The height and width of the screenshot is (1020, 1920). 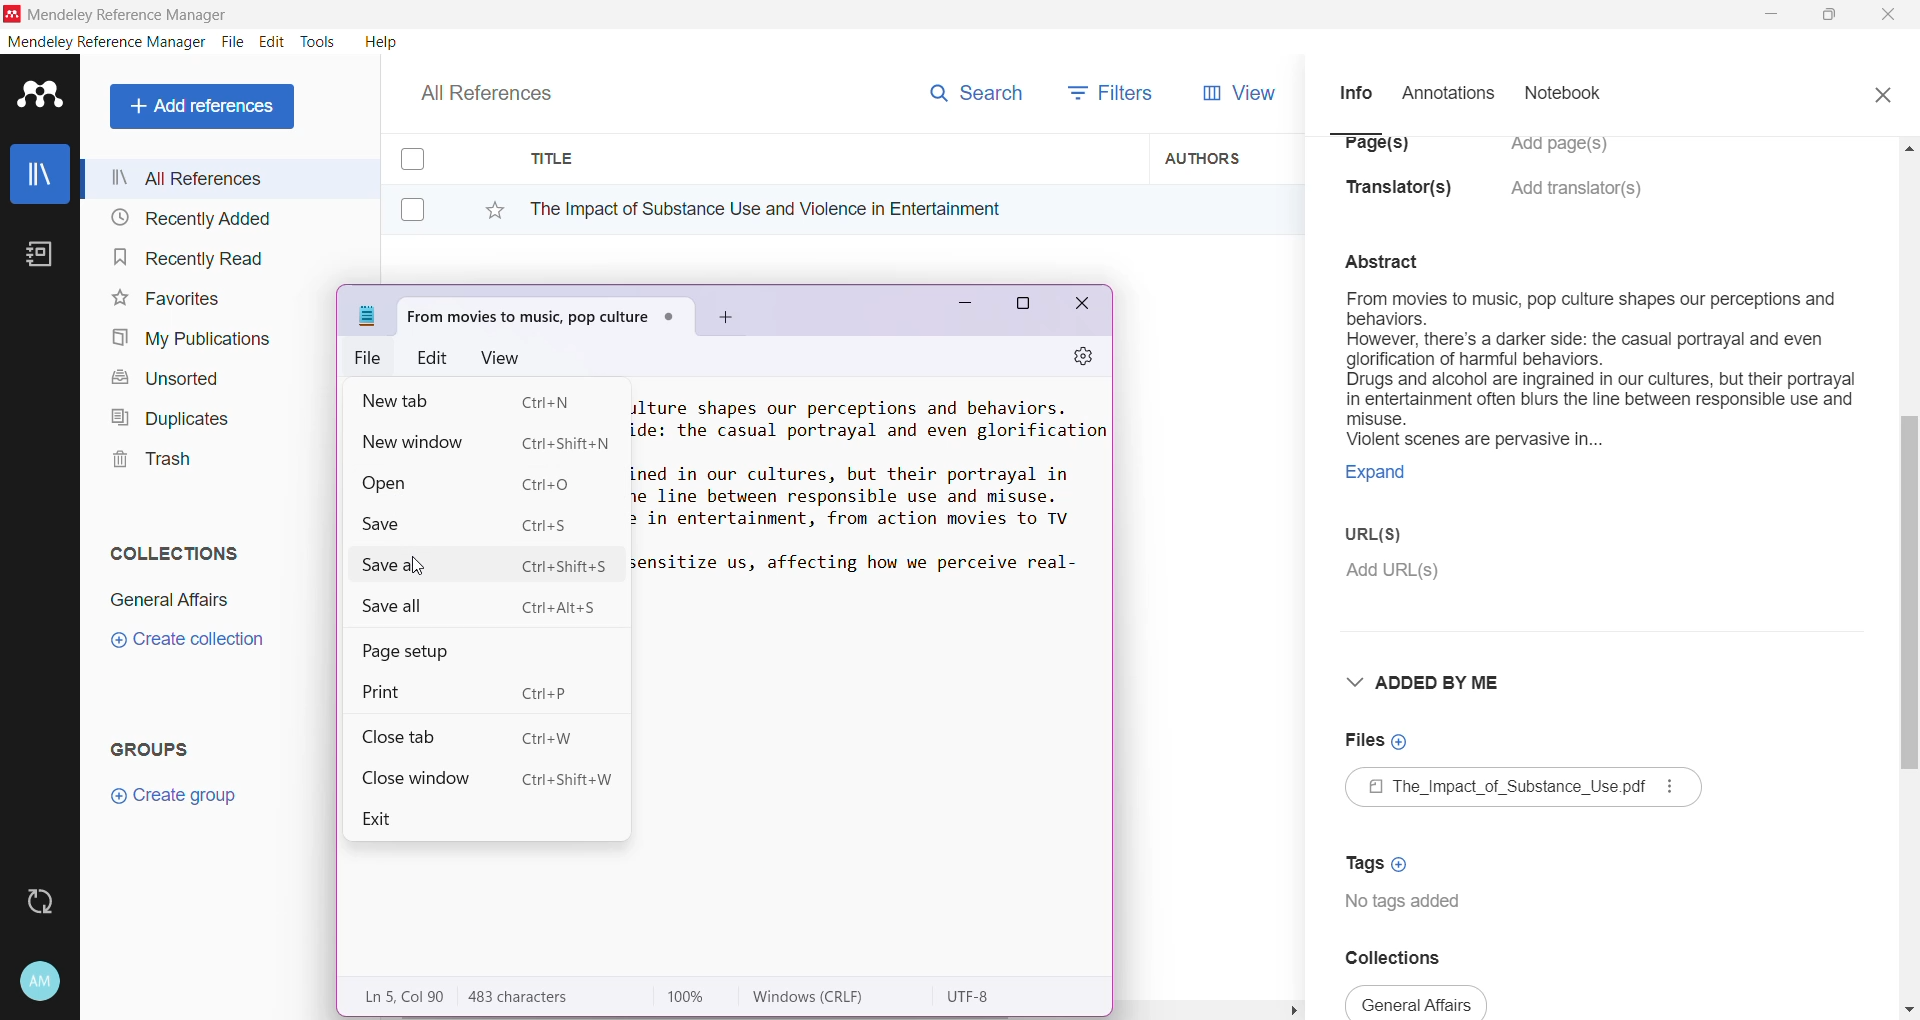 I want to click on Edit, so click(x=434, y=357).